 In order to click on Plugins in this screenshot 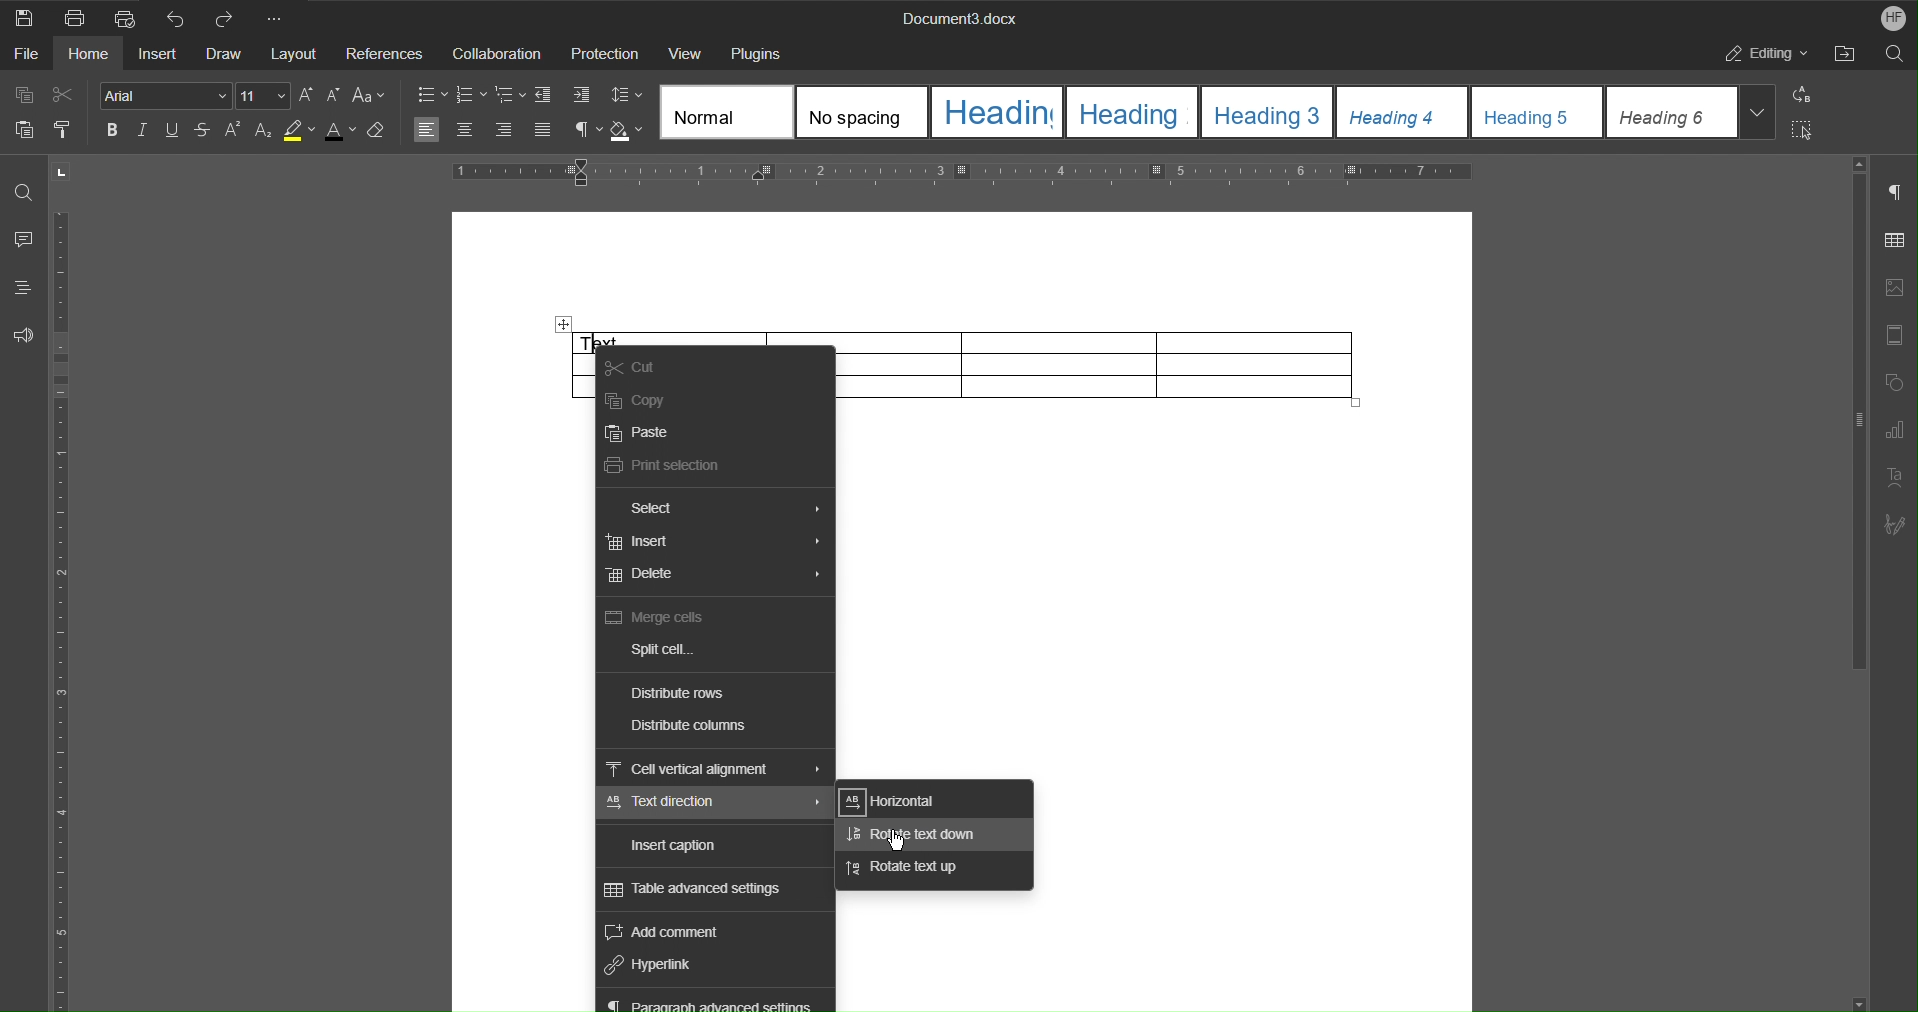, I will do `click(759, 51)`.